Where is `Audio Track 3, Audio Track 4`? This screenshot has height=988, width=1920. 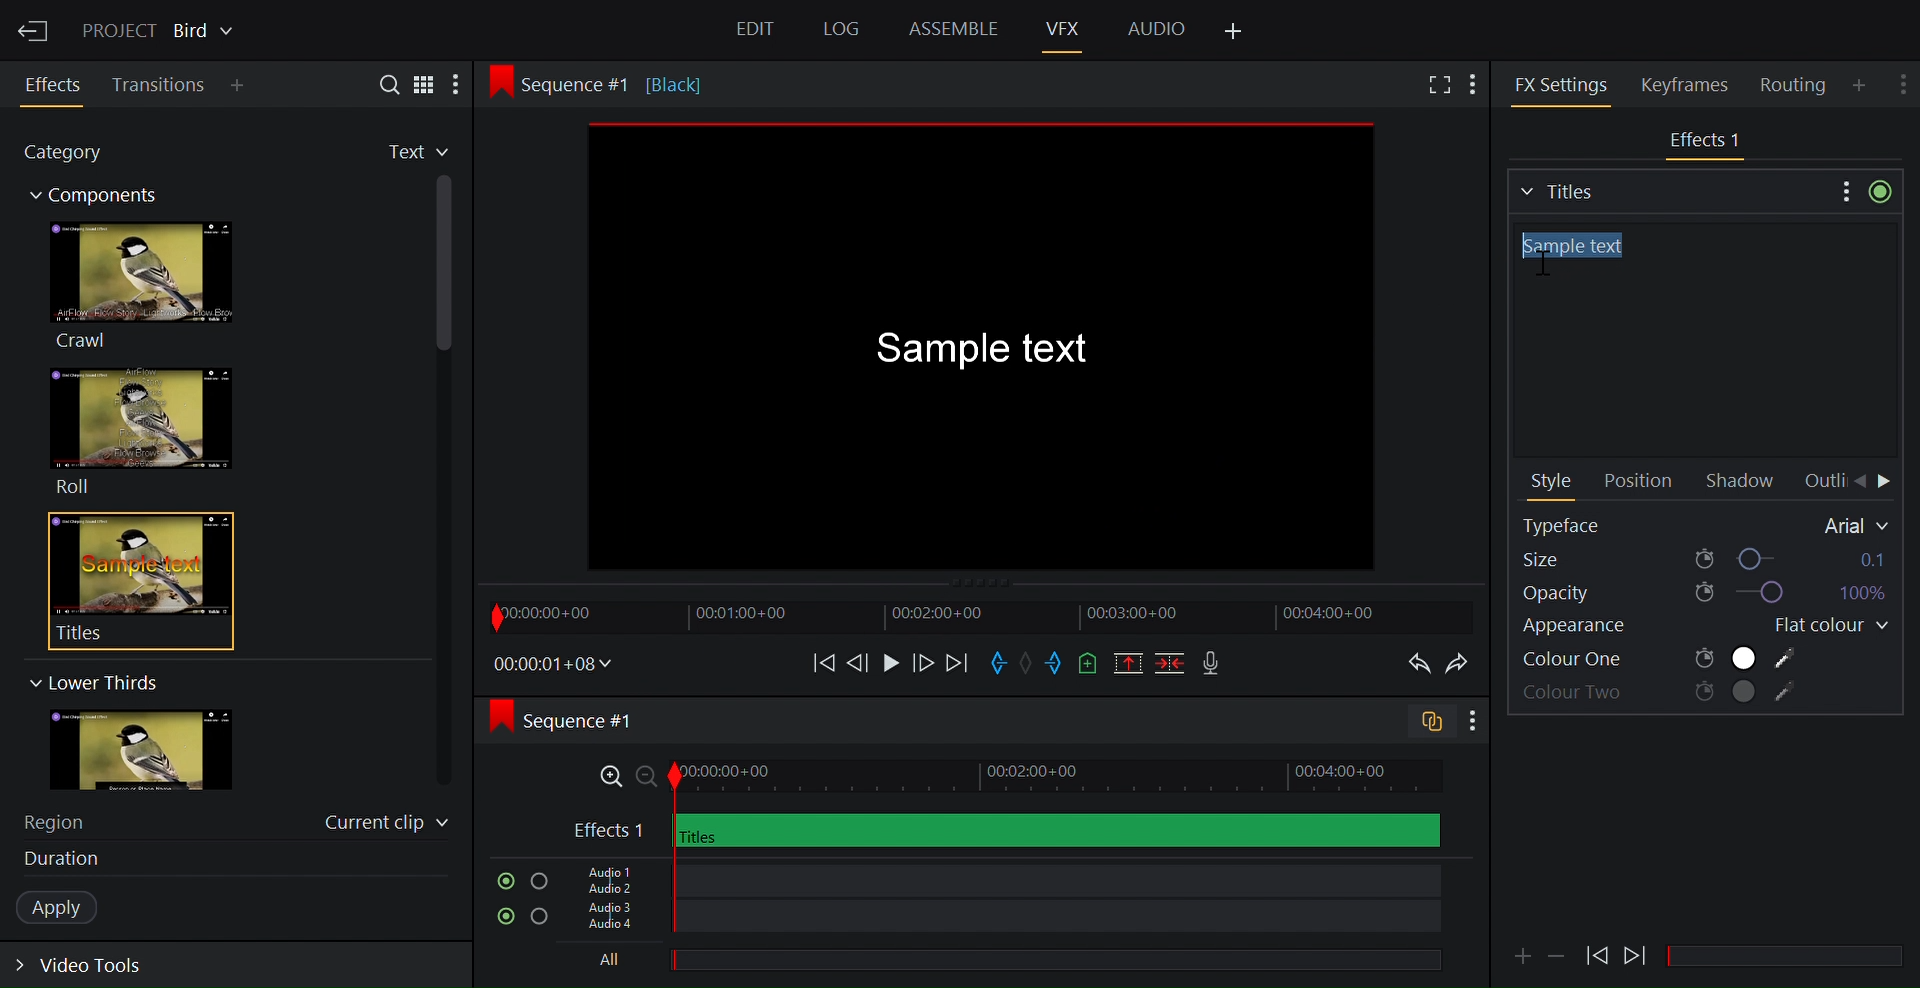 Audio Track 3, Audio Track 4 is located at coordinates (1003, 921).